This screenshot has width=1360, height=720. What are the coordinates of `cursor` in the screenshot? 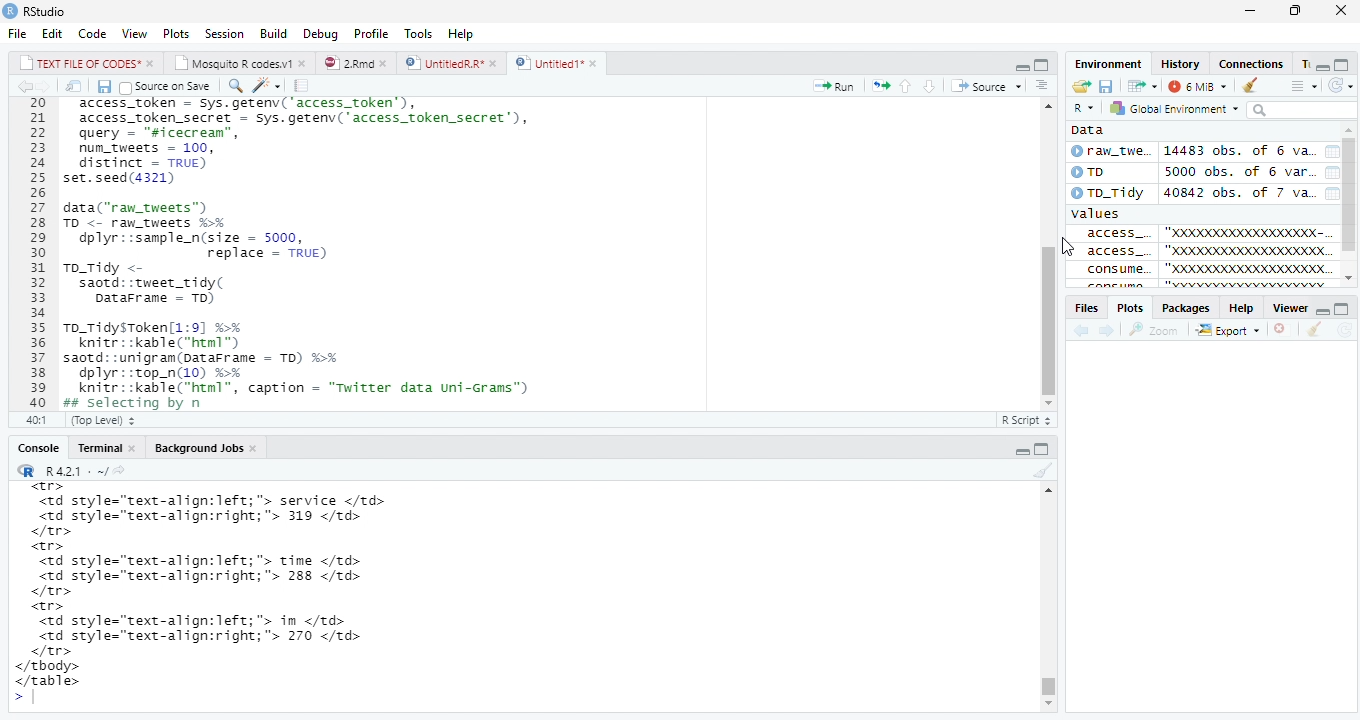 It's located at (1065, 250).